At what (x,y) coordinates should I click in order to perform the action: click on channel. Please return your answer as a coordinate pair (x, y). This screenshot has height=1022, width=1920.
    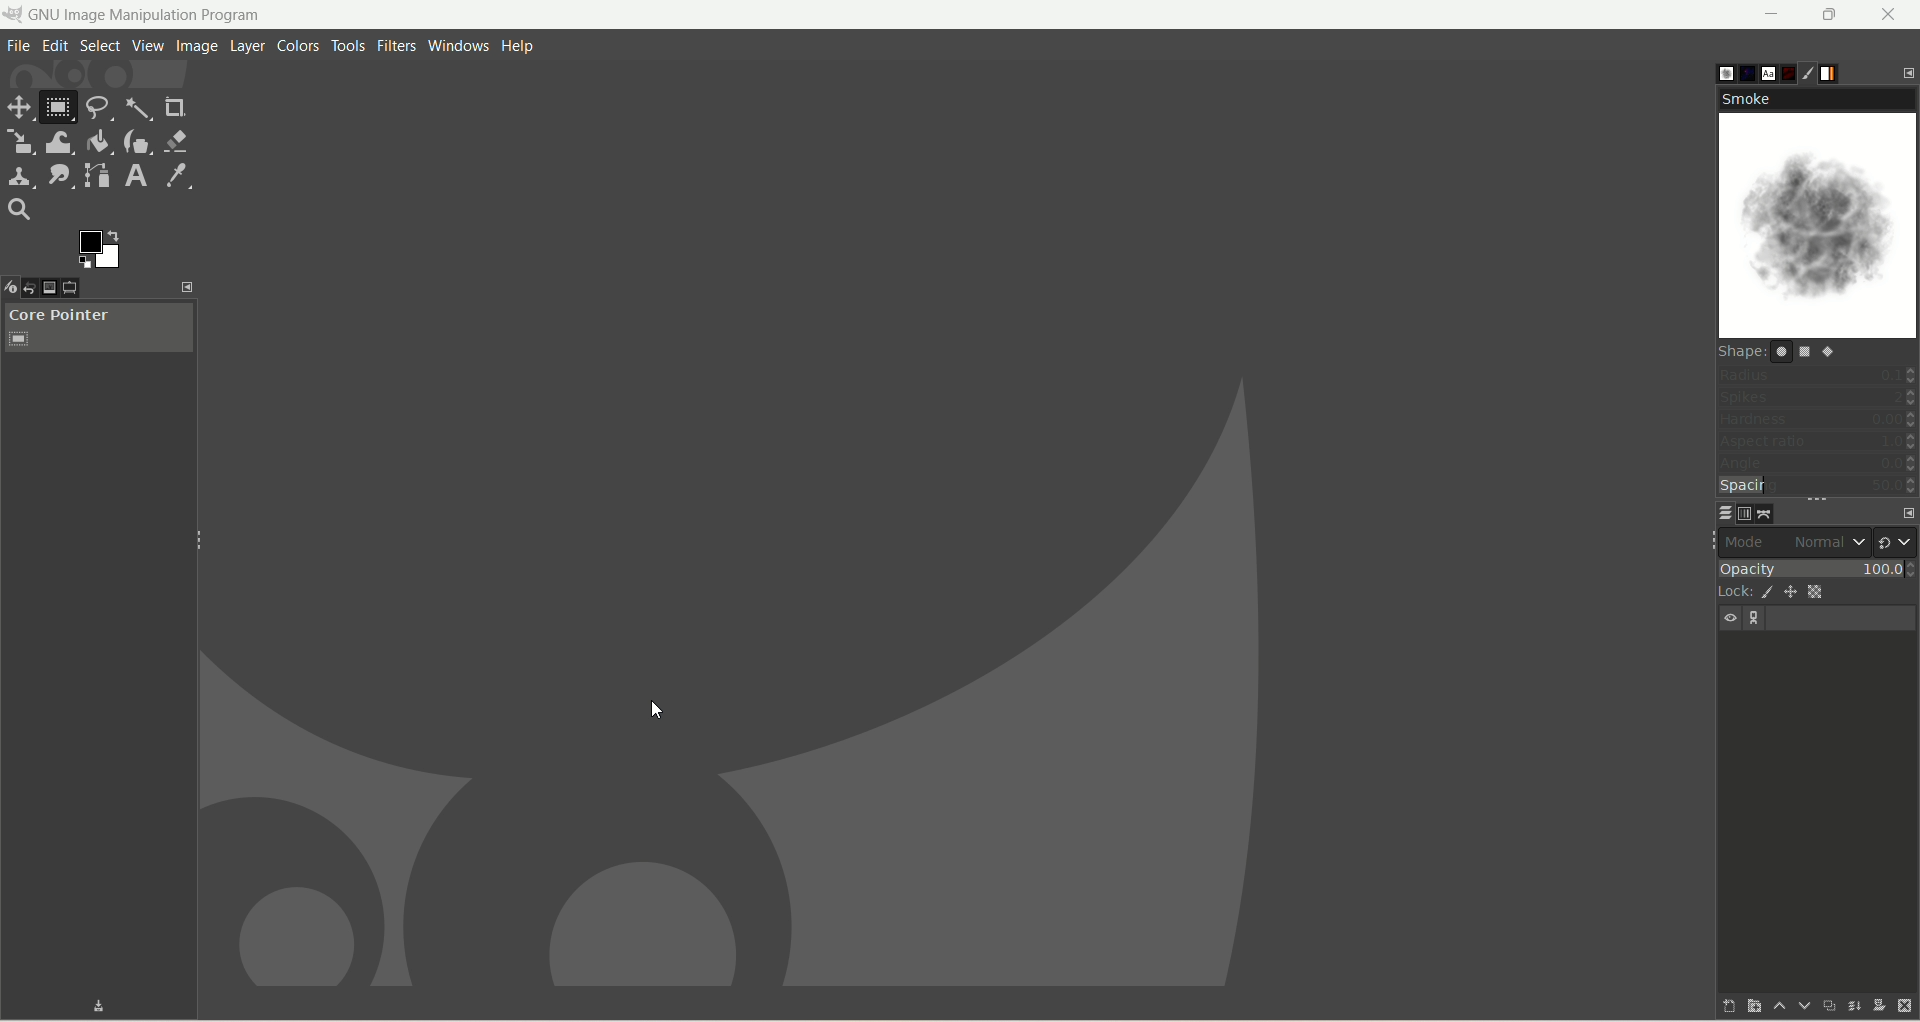
    Looking at the image, I should click on (1740, 513).